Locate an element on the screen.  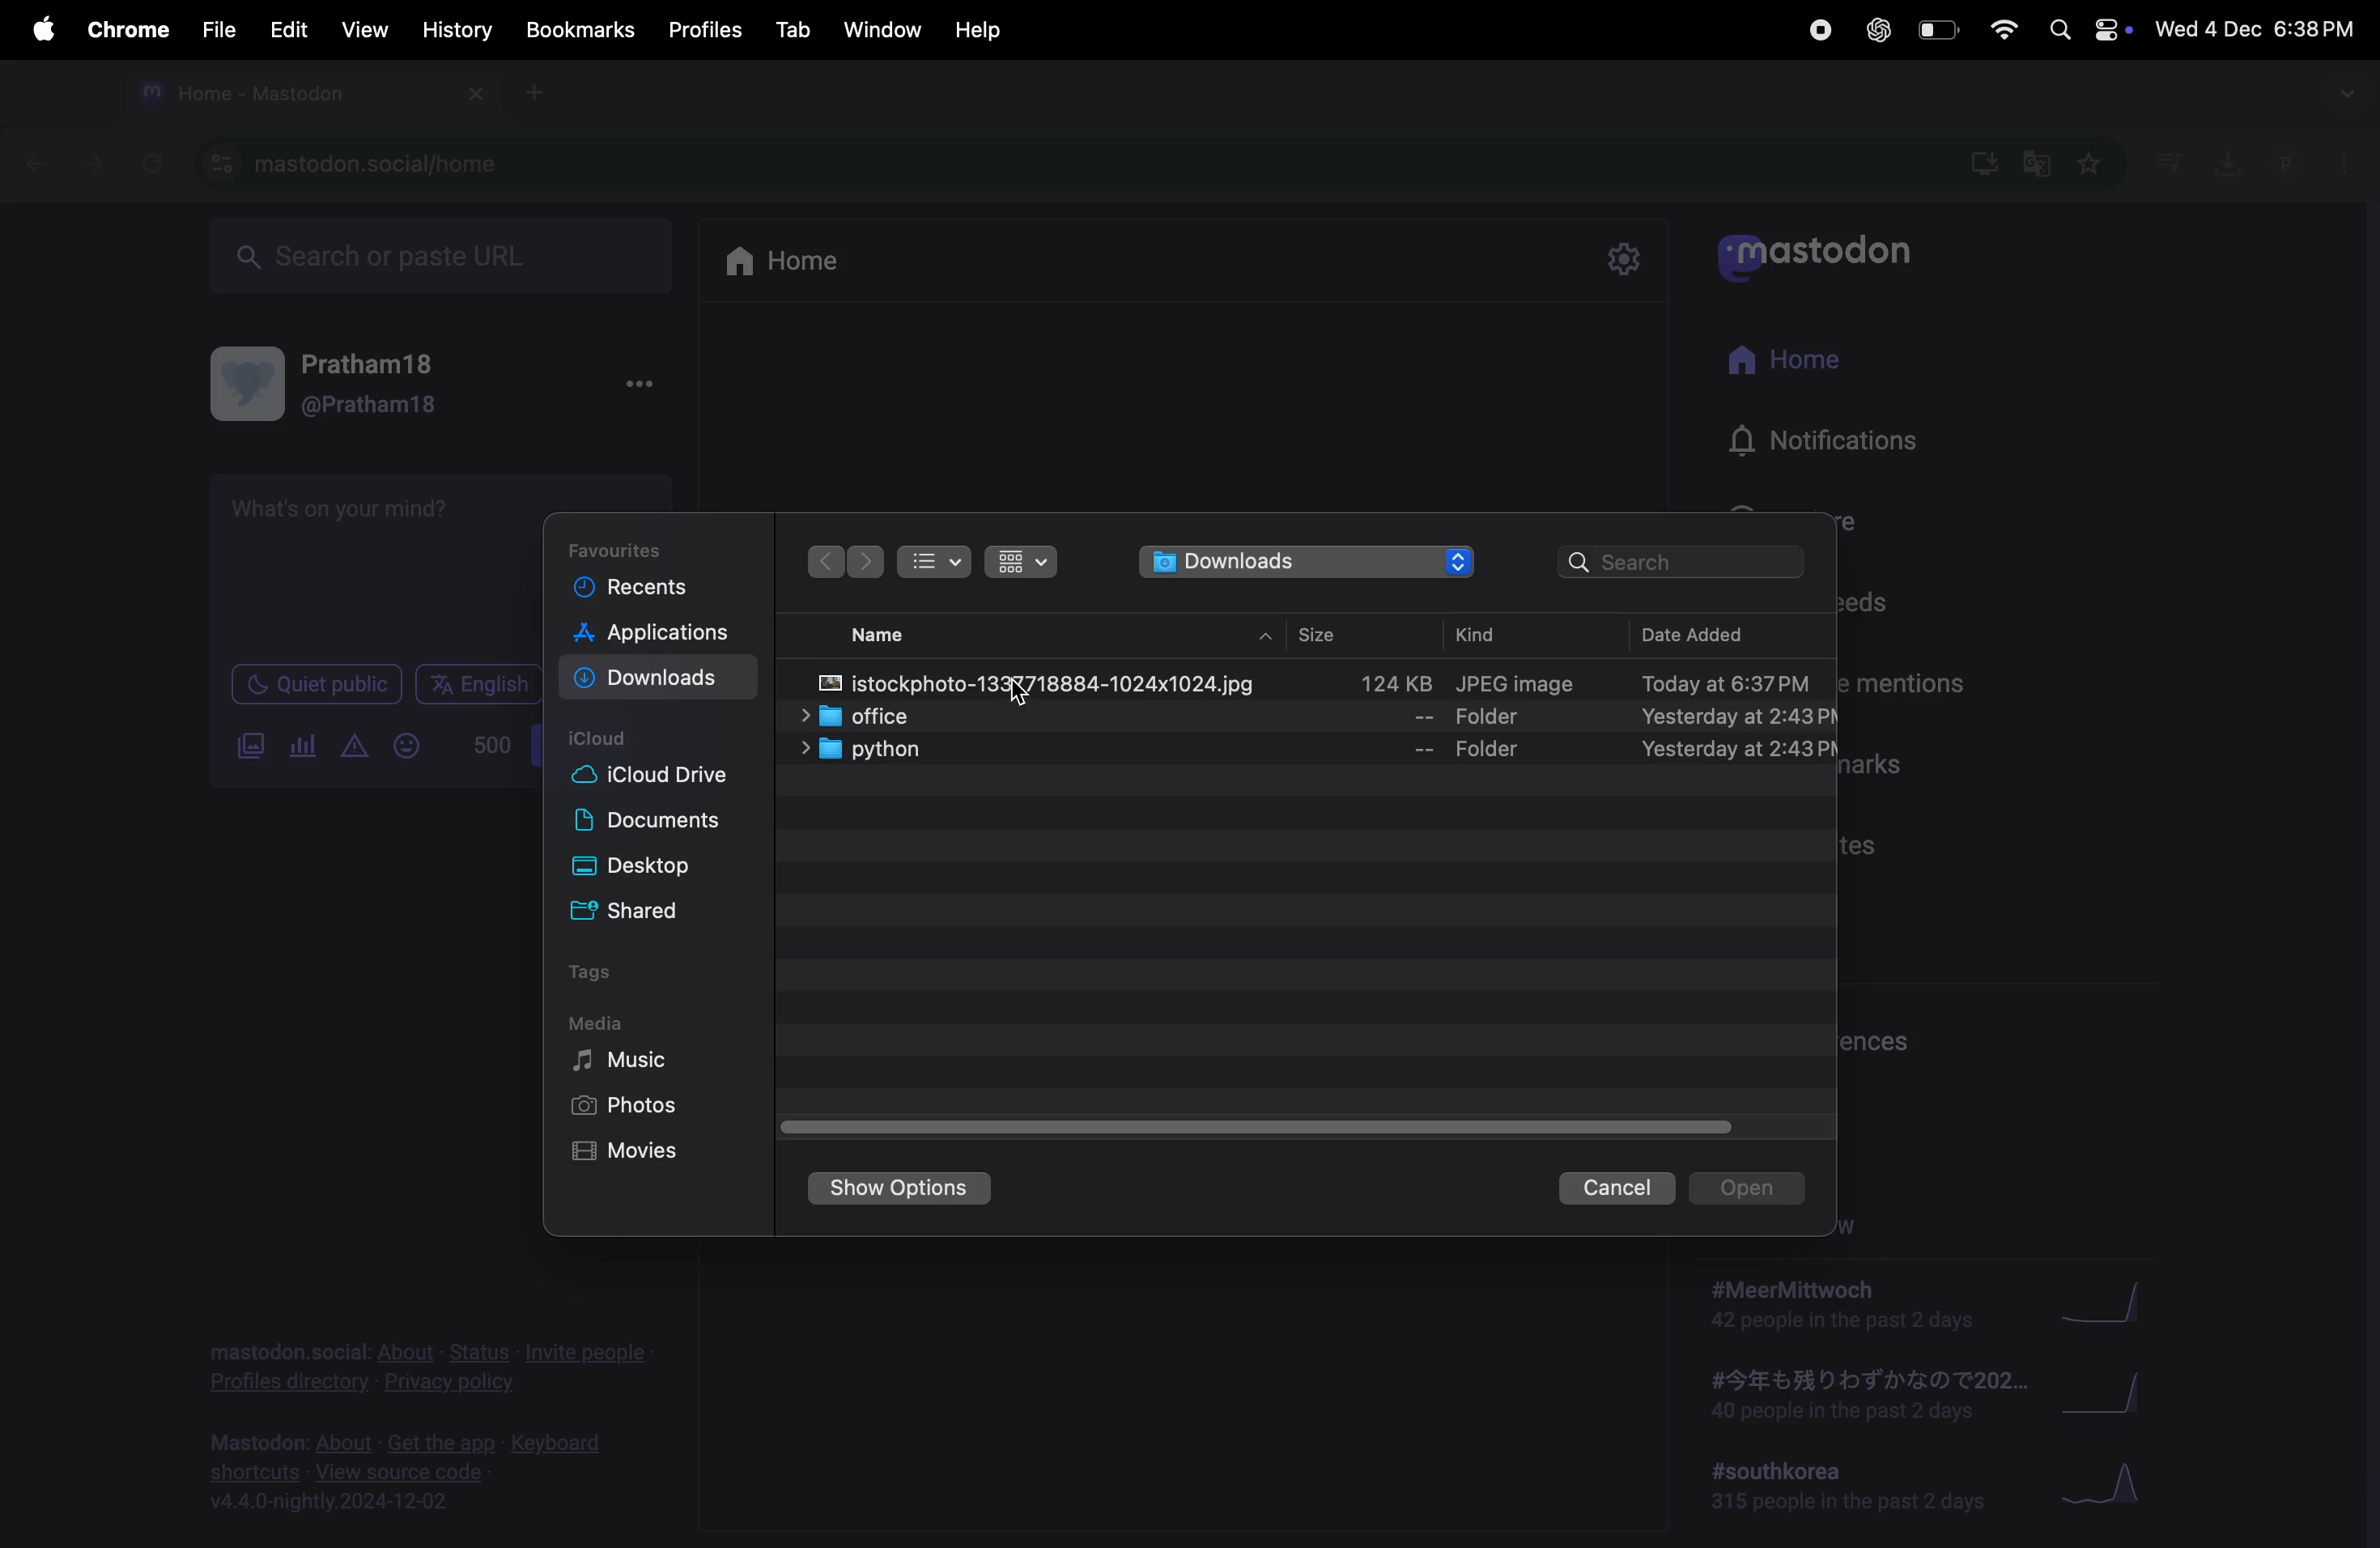
alert is located at coordinates (352, 745).